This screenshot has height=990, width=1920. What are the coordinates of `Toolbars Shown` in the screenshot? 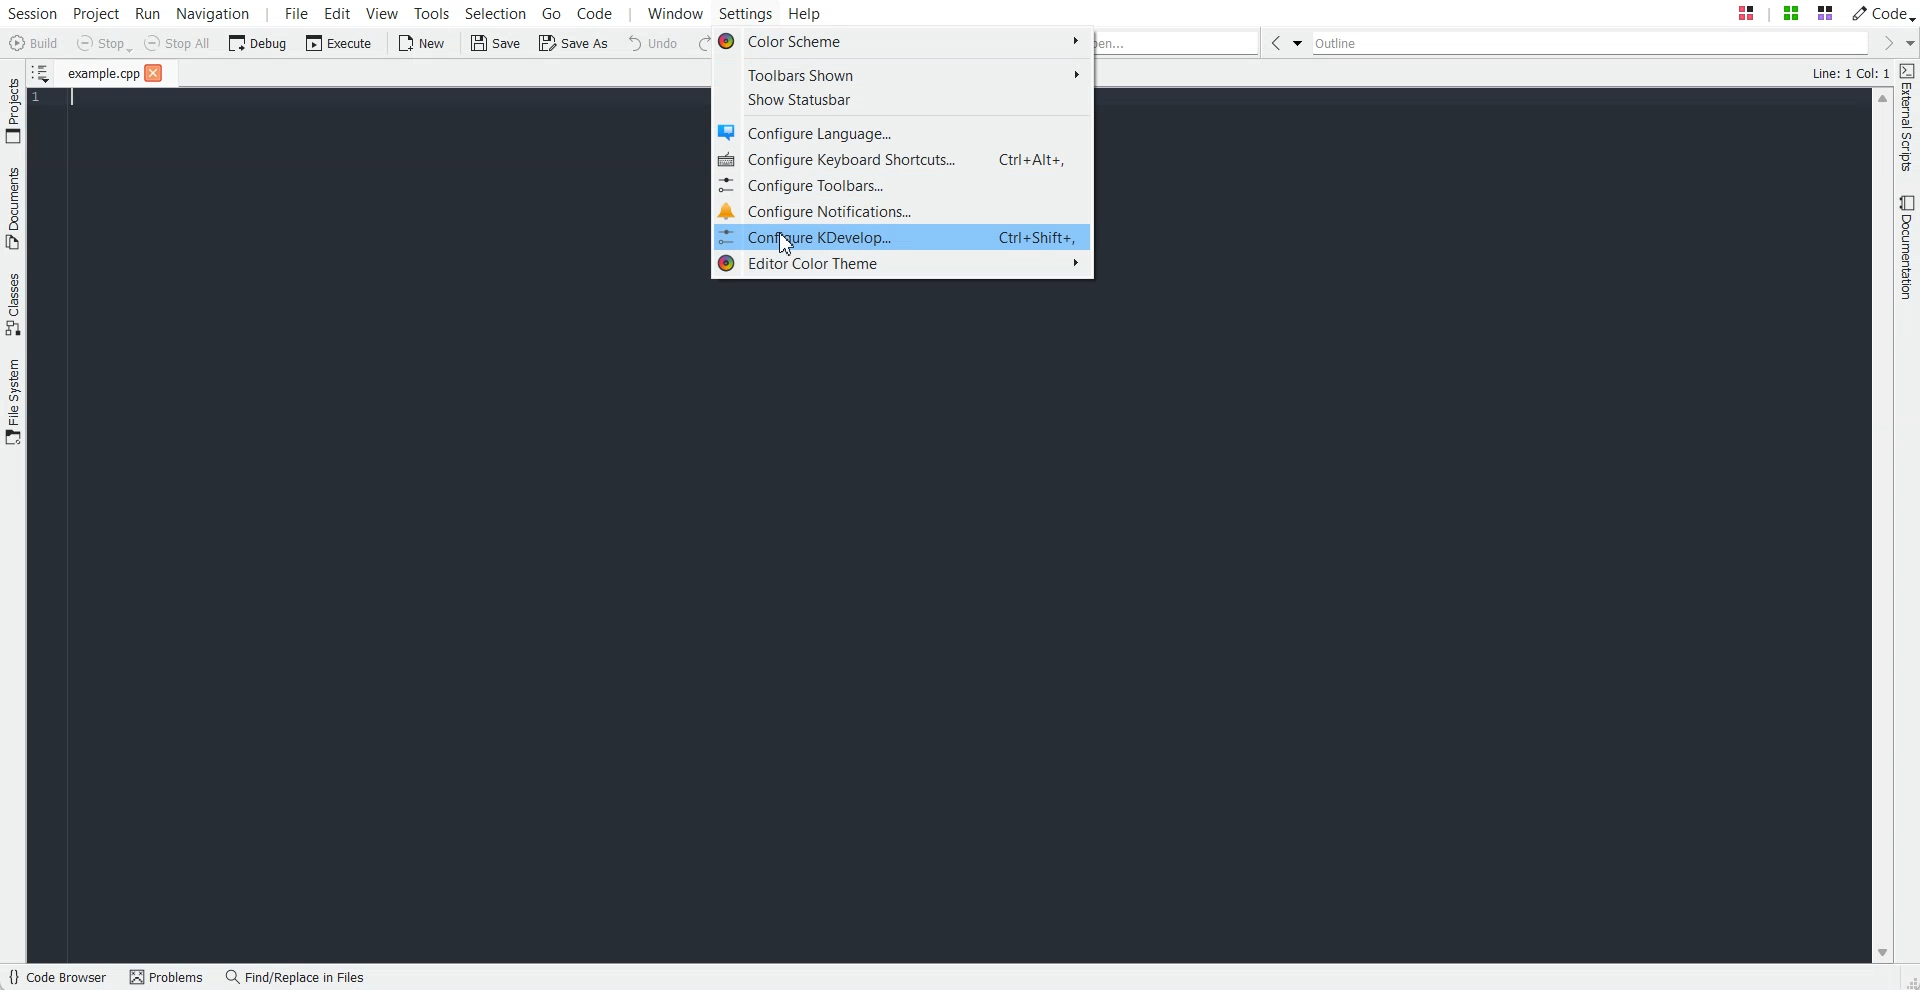 It's located at (902, 73).